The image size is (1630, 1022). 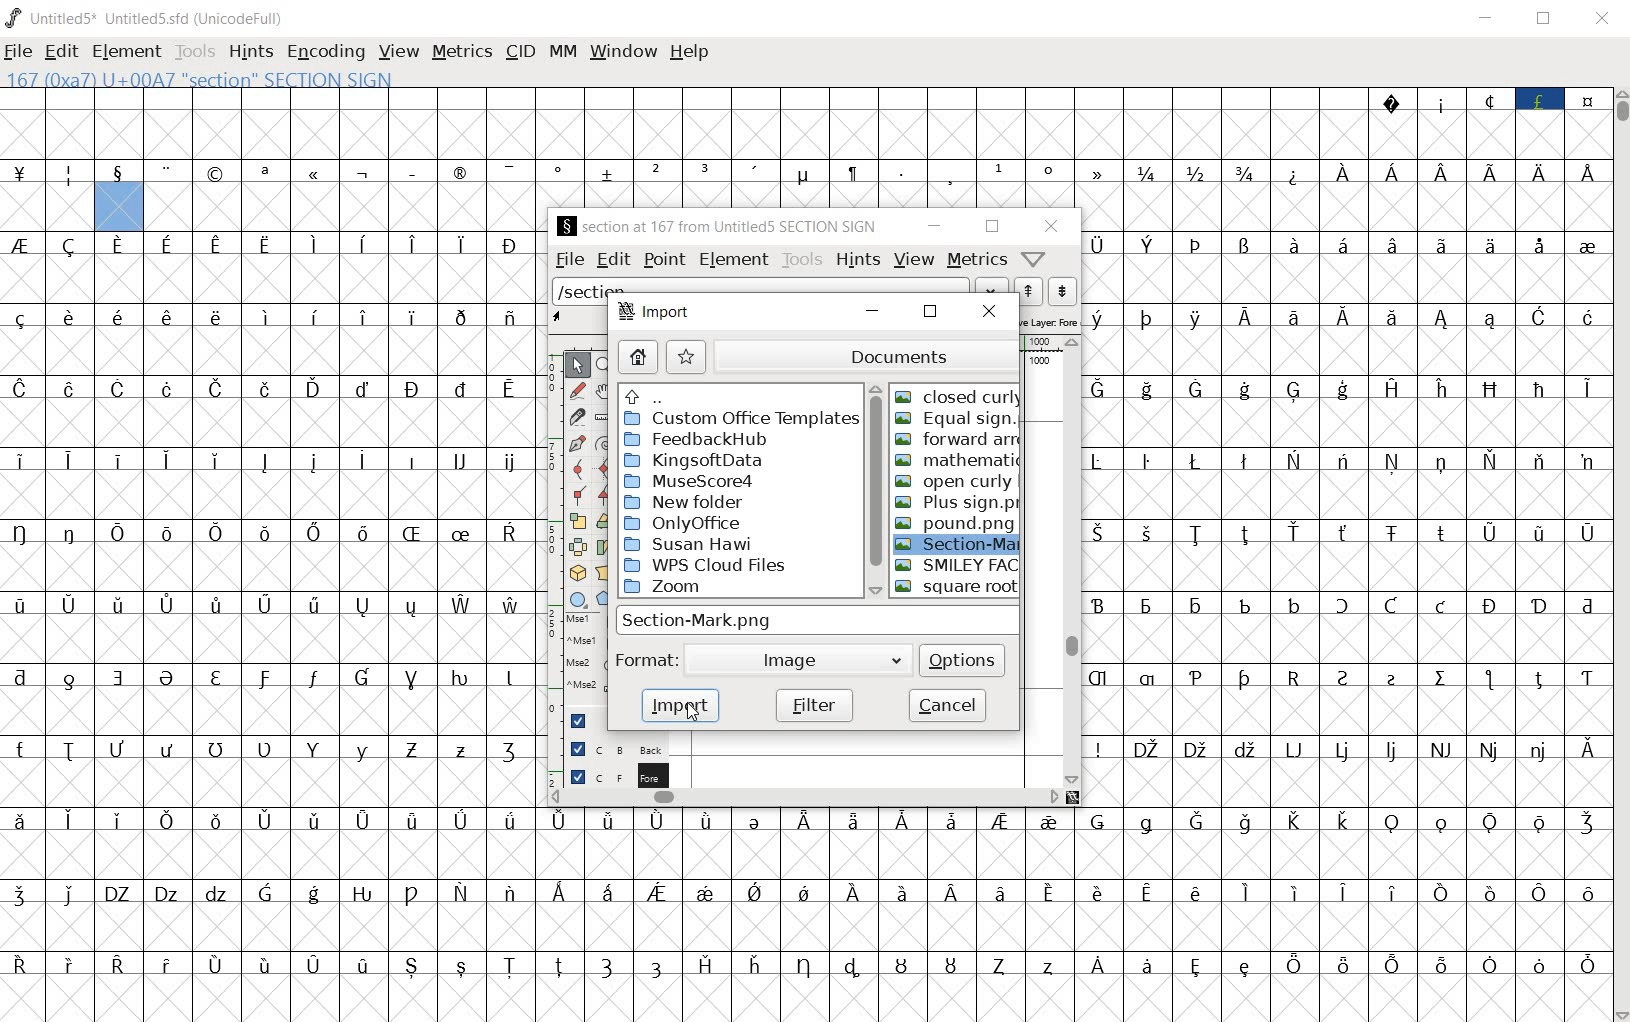 I want to click on special letters, so click(x=808, y=963).